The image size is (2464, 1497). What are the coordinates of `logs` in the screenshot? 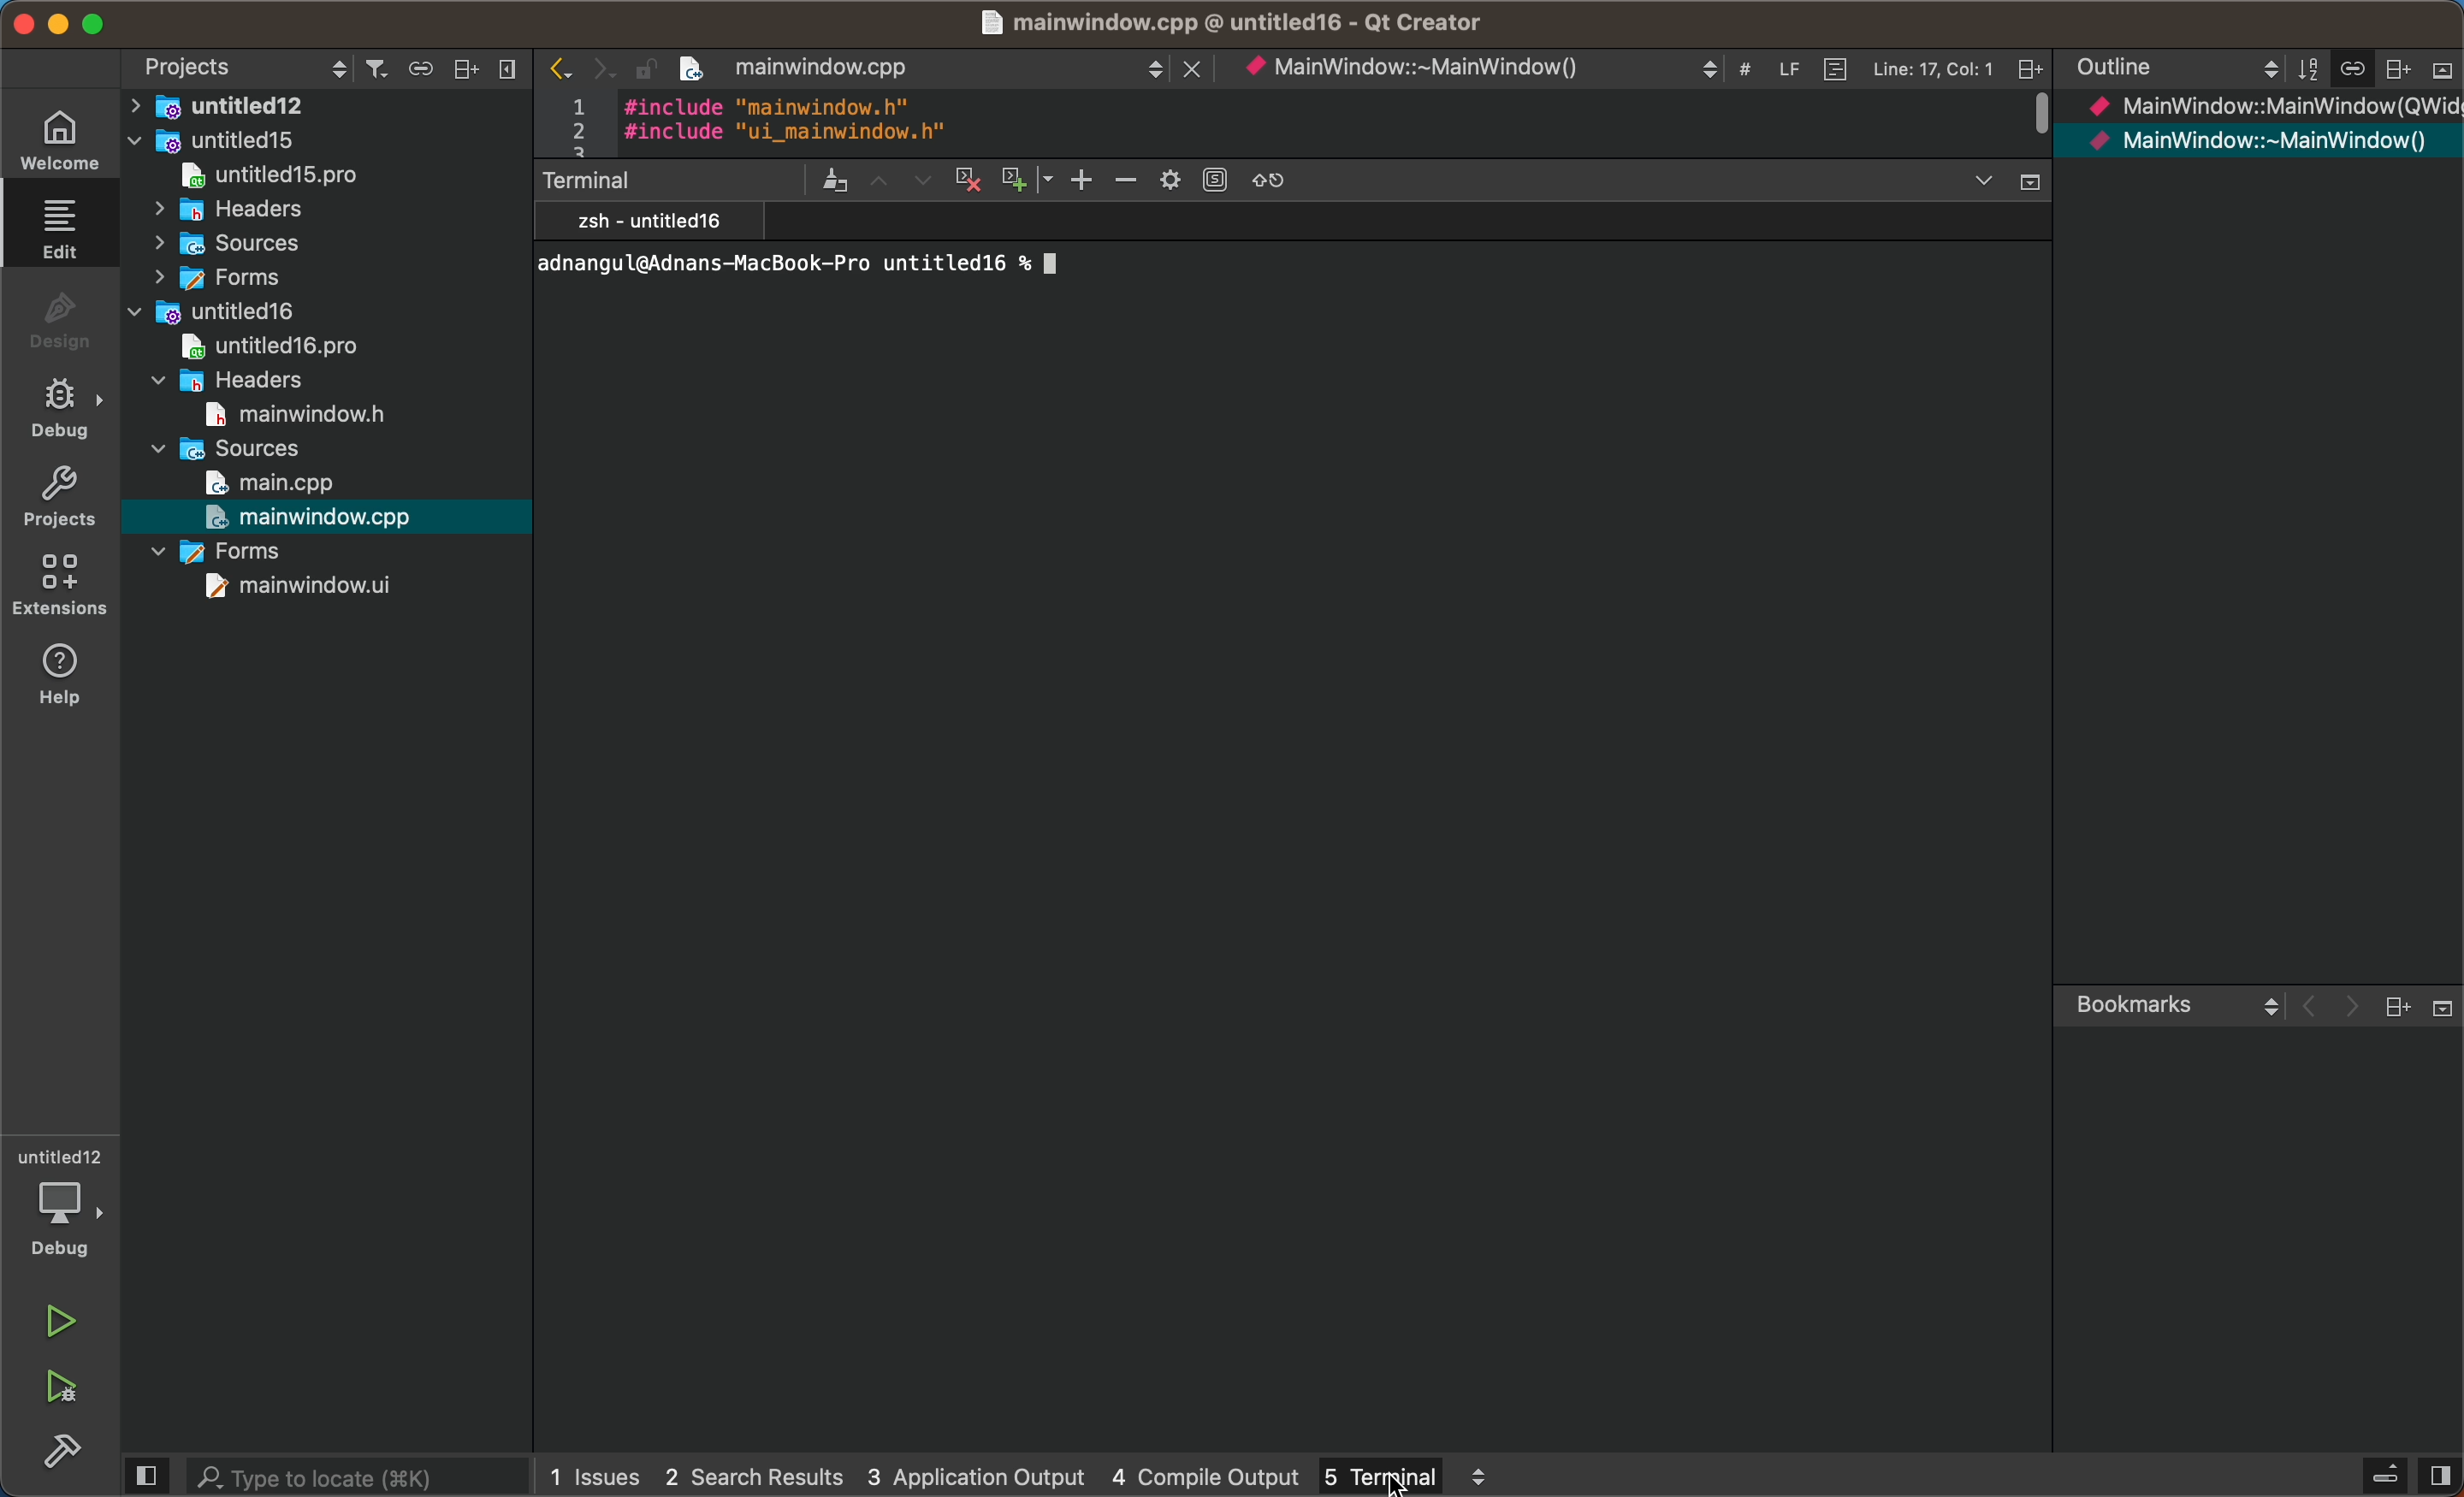 It's located at (918, 1473).